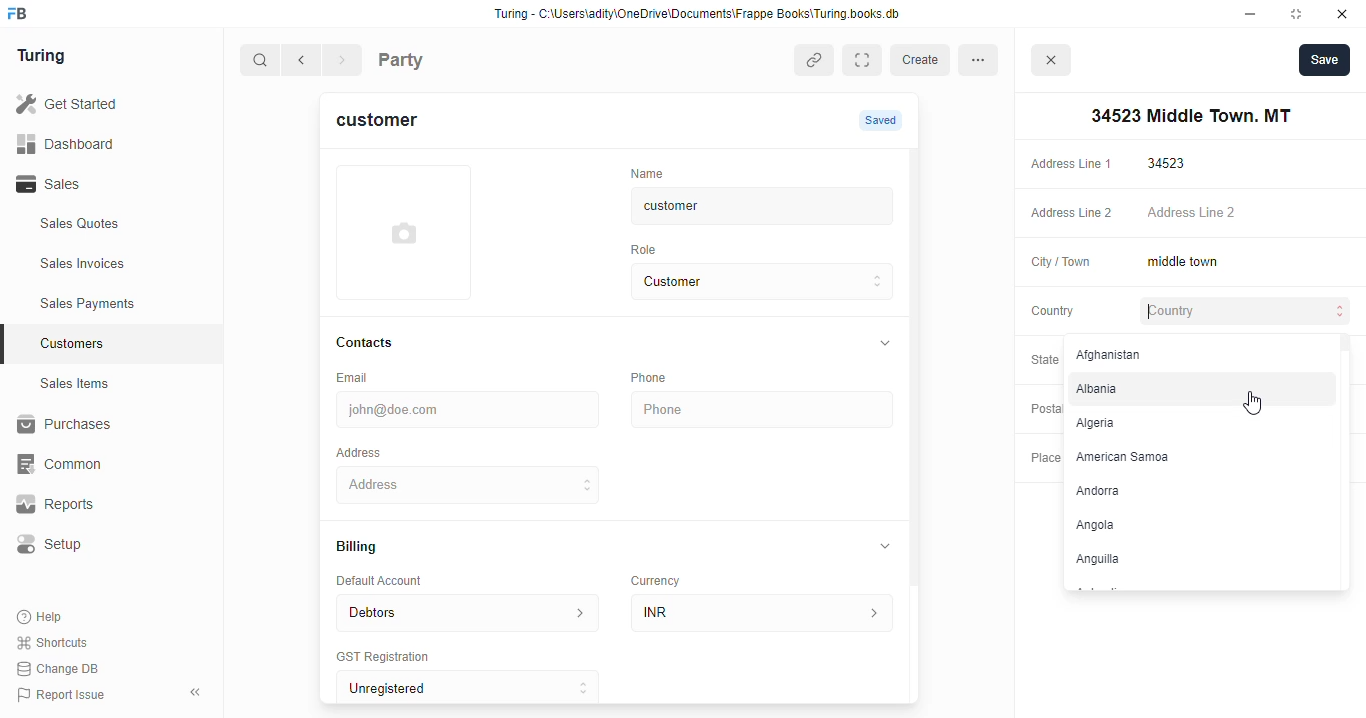  Describe the element at coordinates (100, 464) in the screenshot. I see `‘Common` at that location.